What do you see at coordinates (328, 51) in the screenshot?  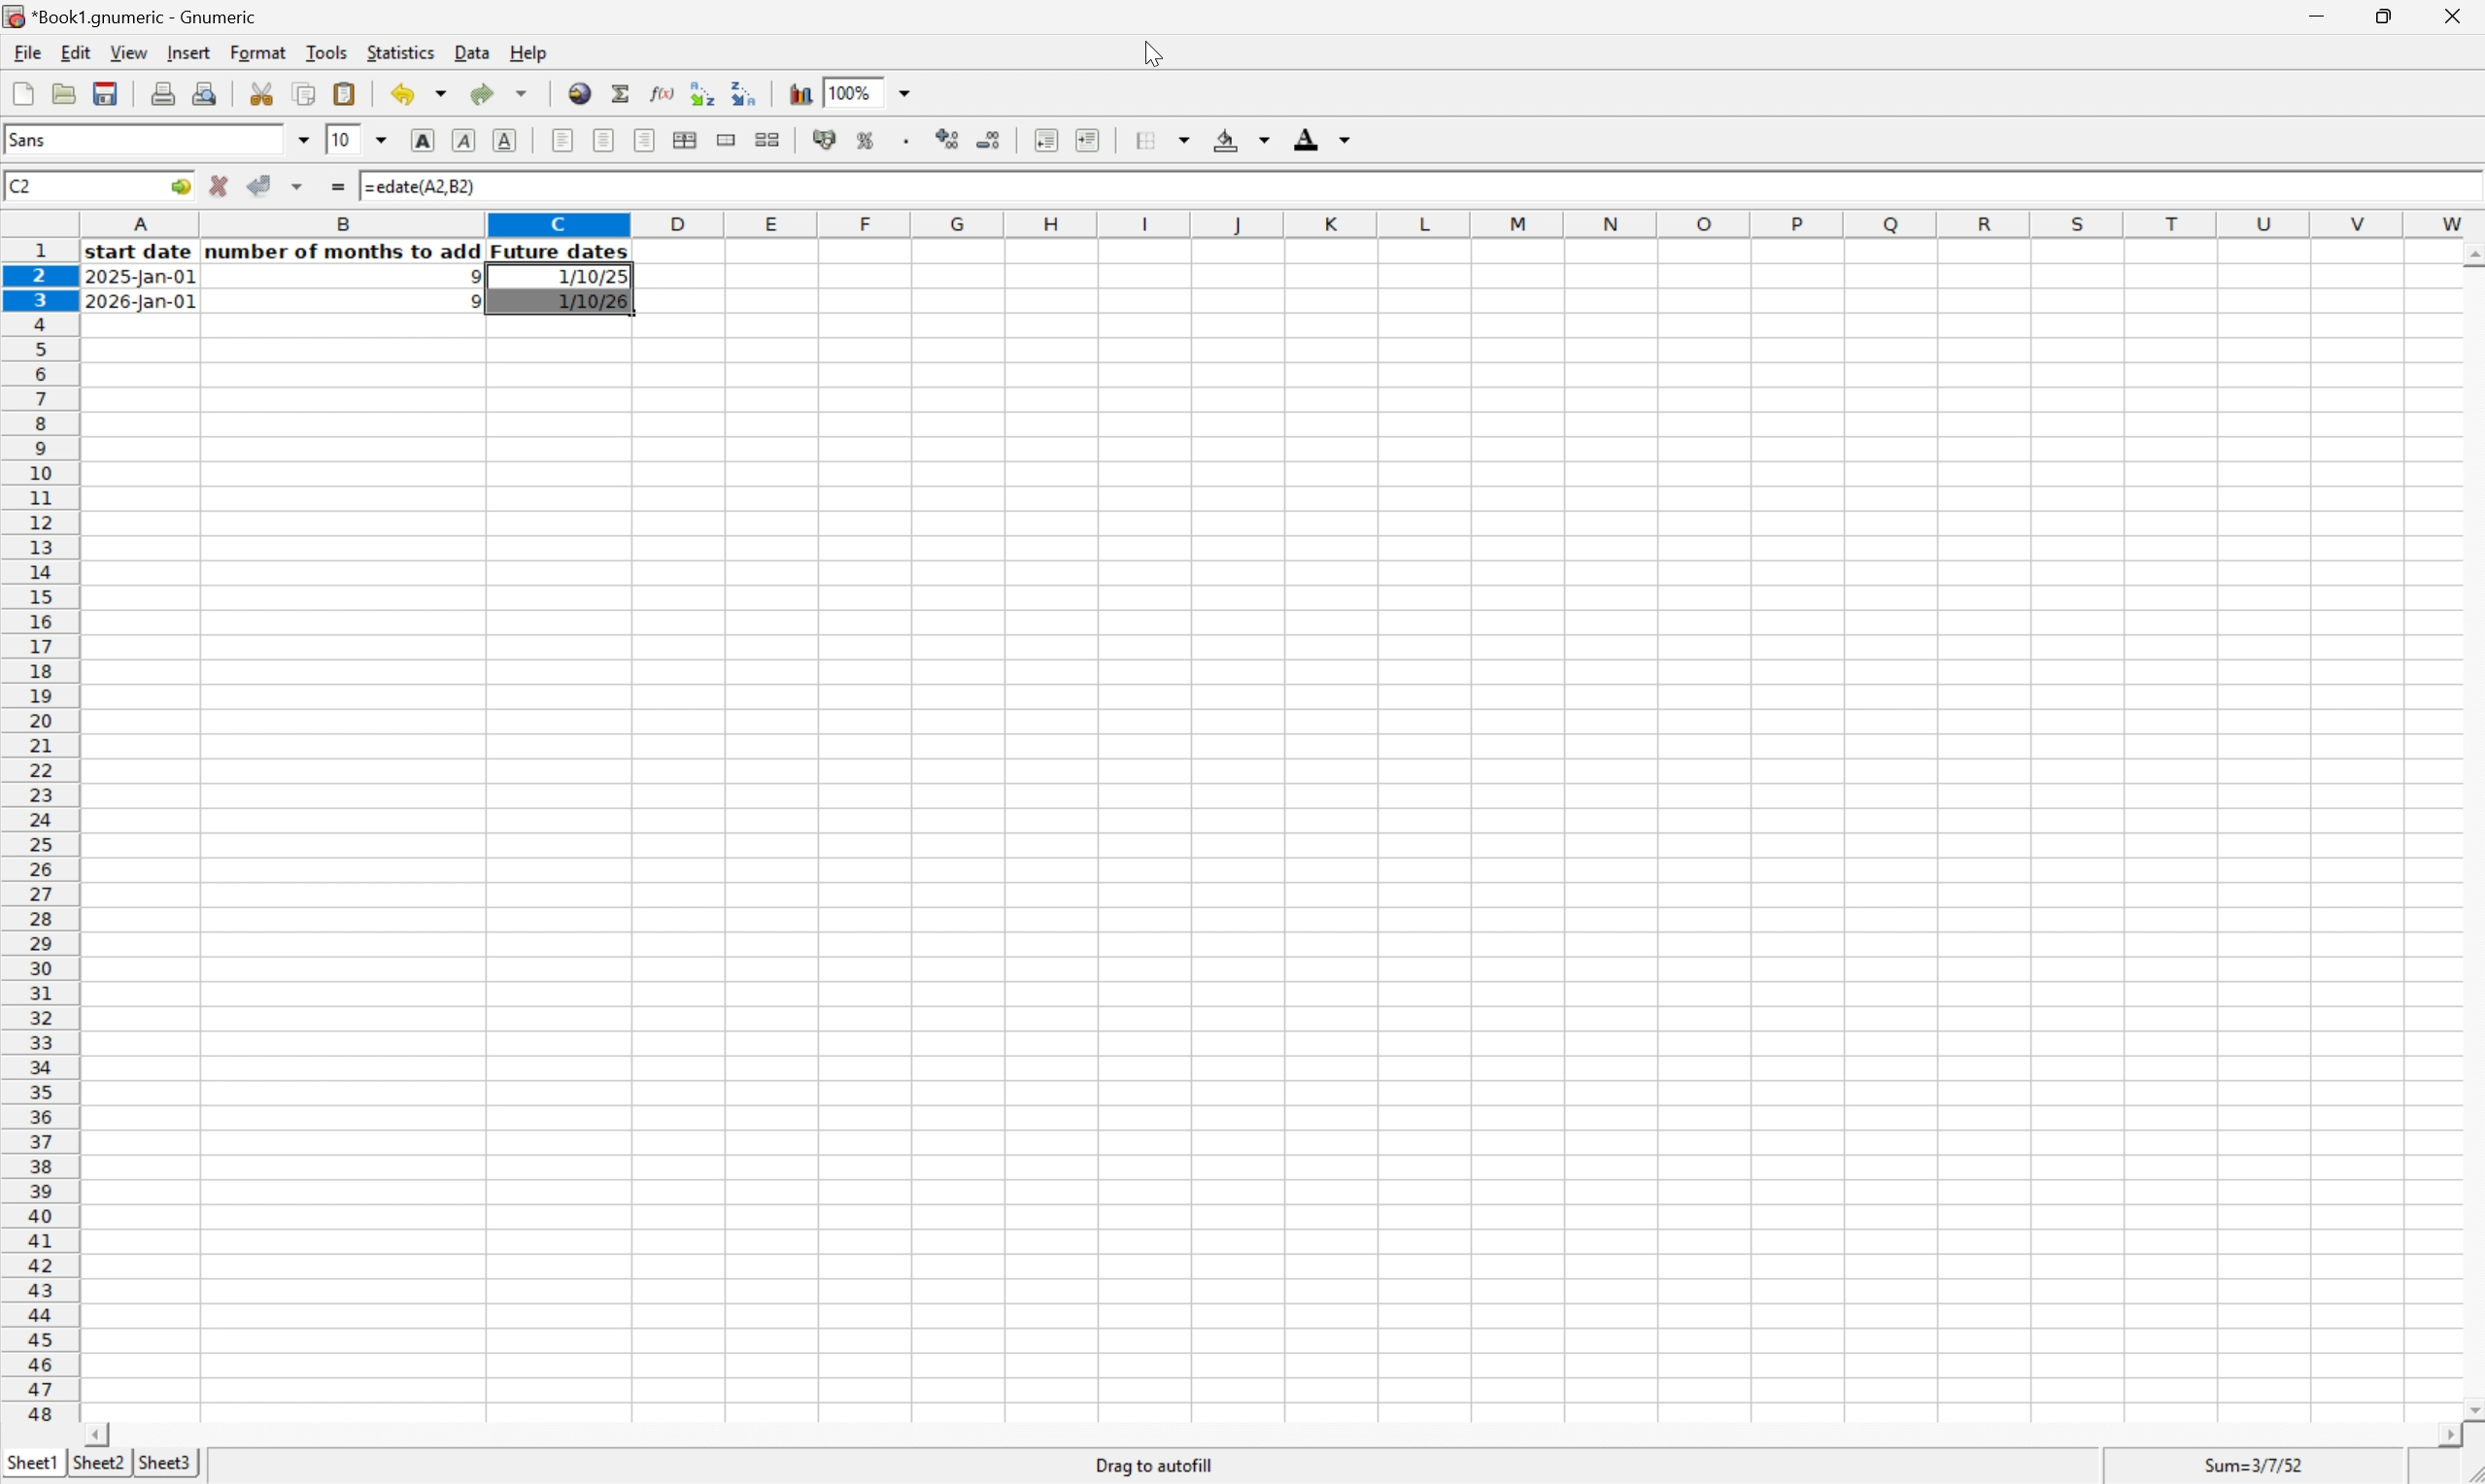 I see `Tools` at bounding box center [328, 51].